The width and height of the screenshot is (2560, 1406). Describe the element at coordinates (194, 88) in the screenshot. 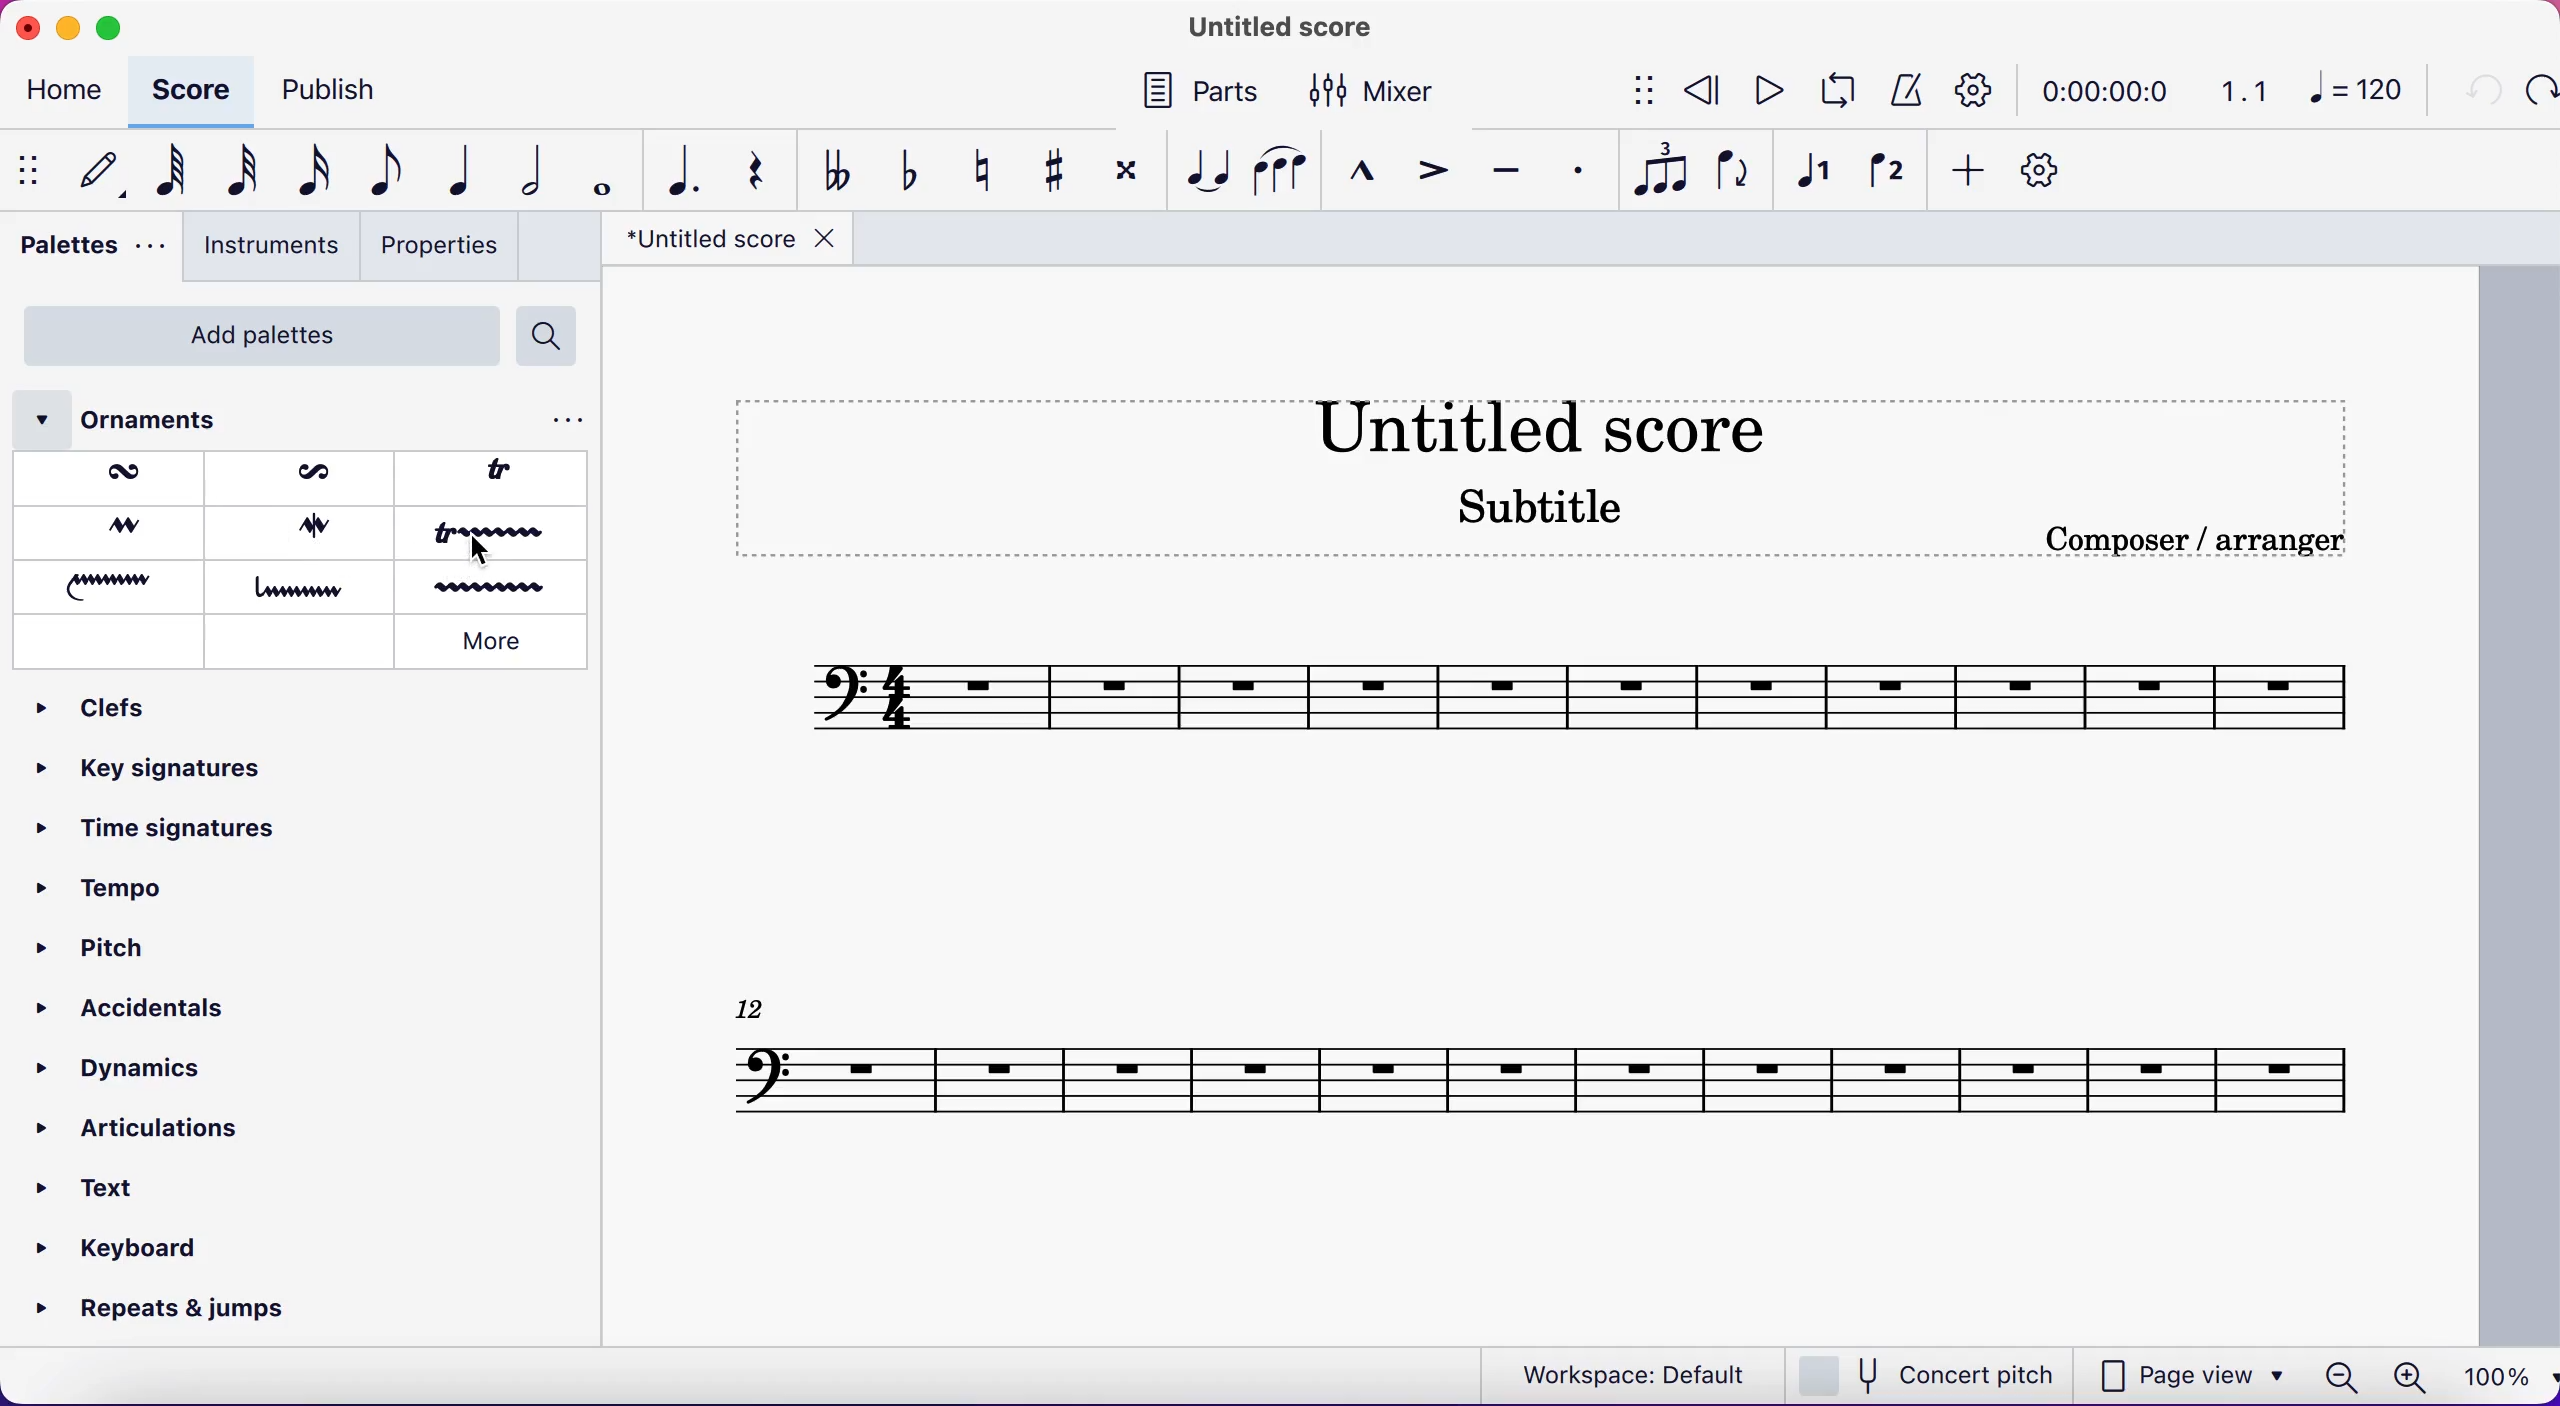

I see `score` at that location.